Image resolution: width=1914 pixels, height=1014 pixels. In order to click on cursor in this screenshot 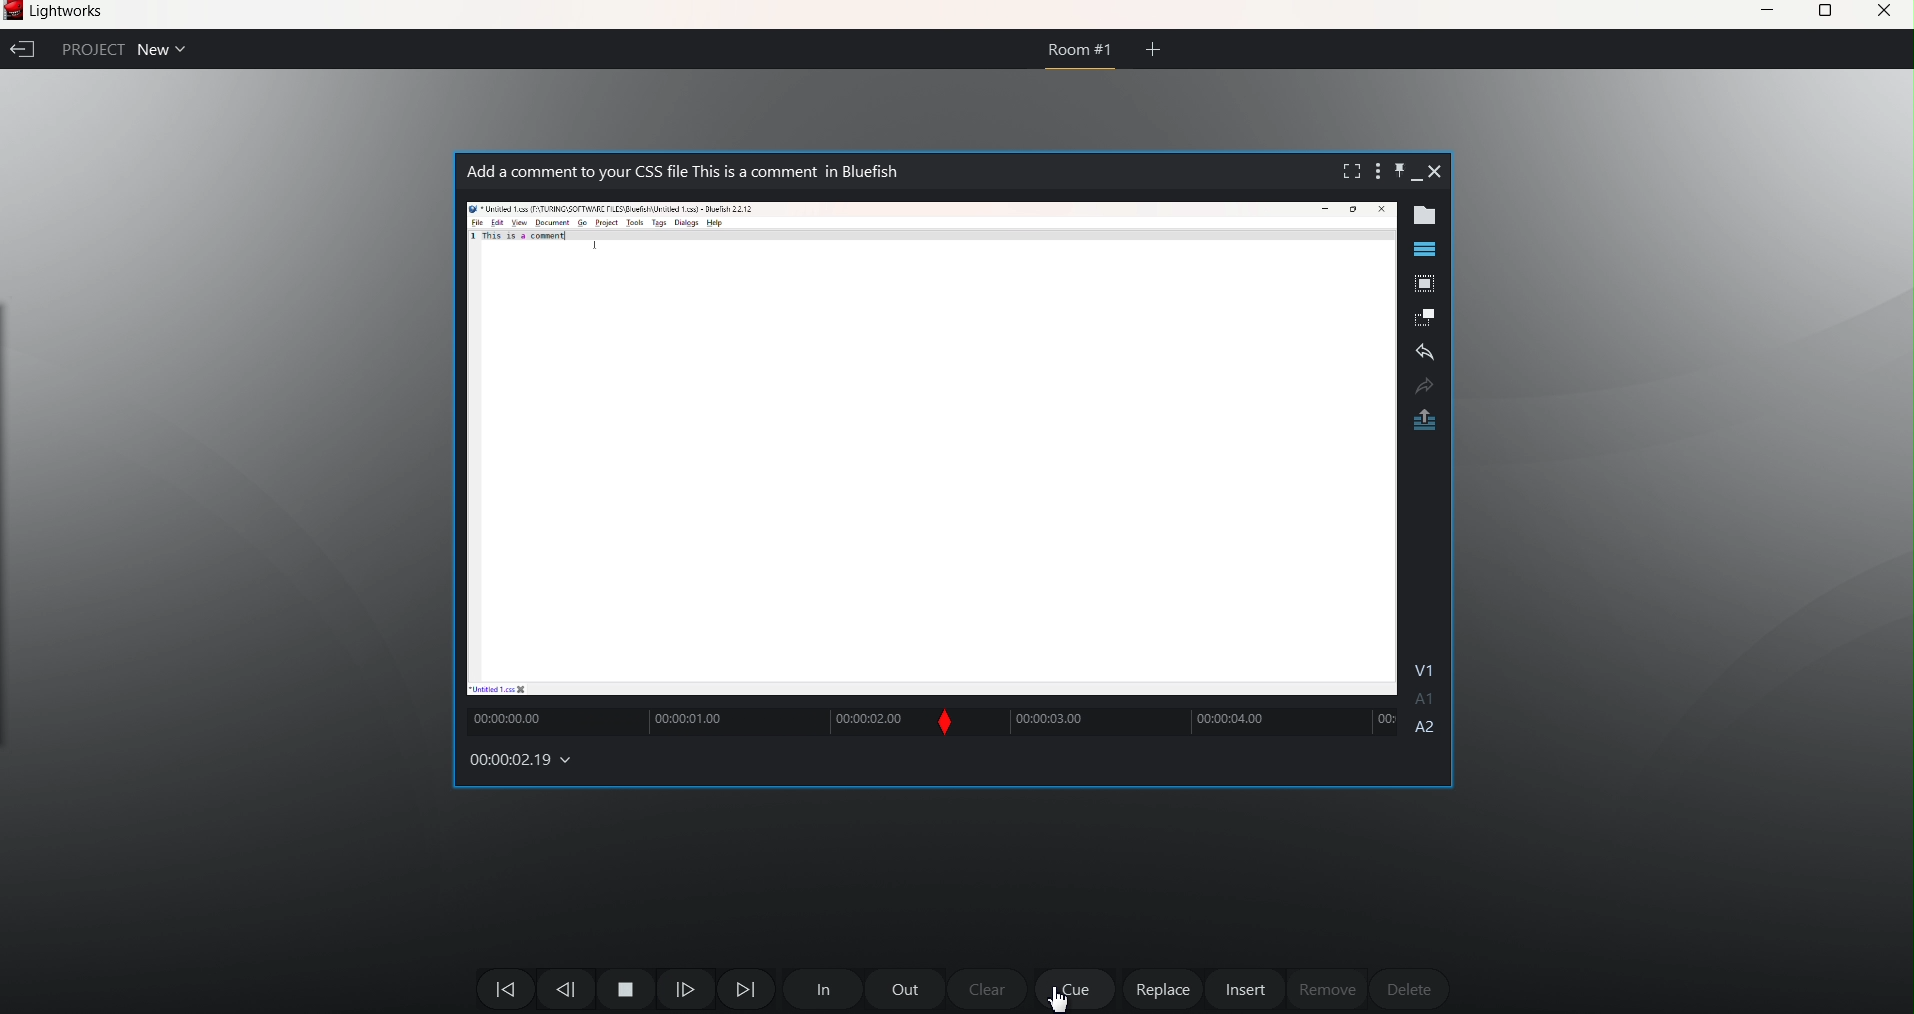, I will do `click(1060, 997)`.